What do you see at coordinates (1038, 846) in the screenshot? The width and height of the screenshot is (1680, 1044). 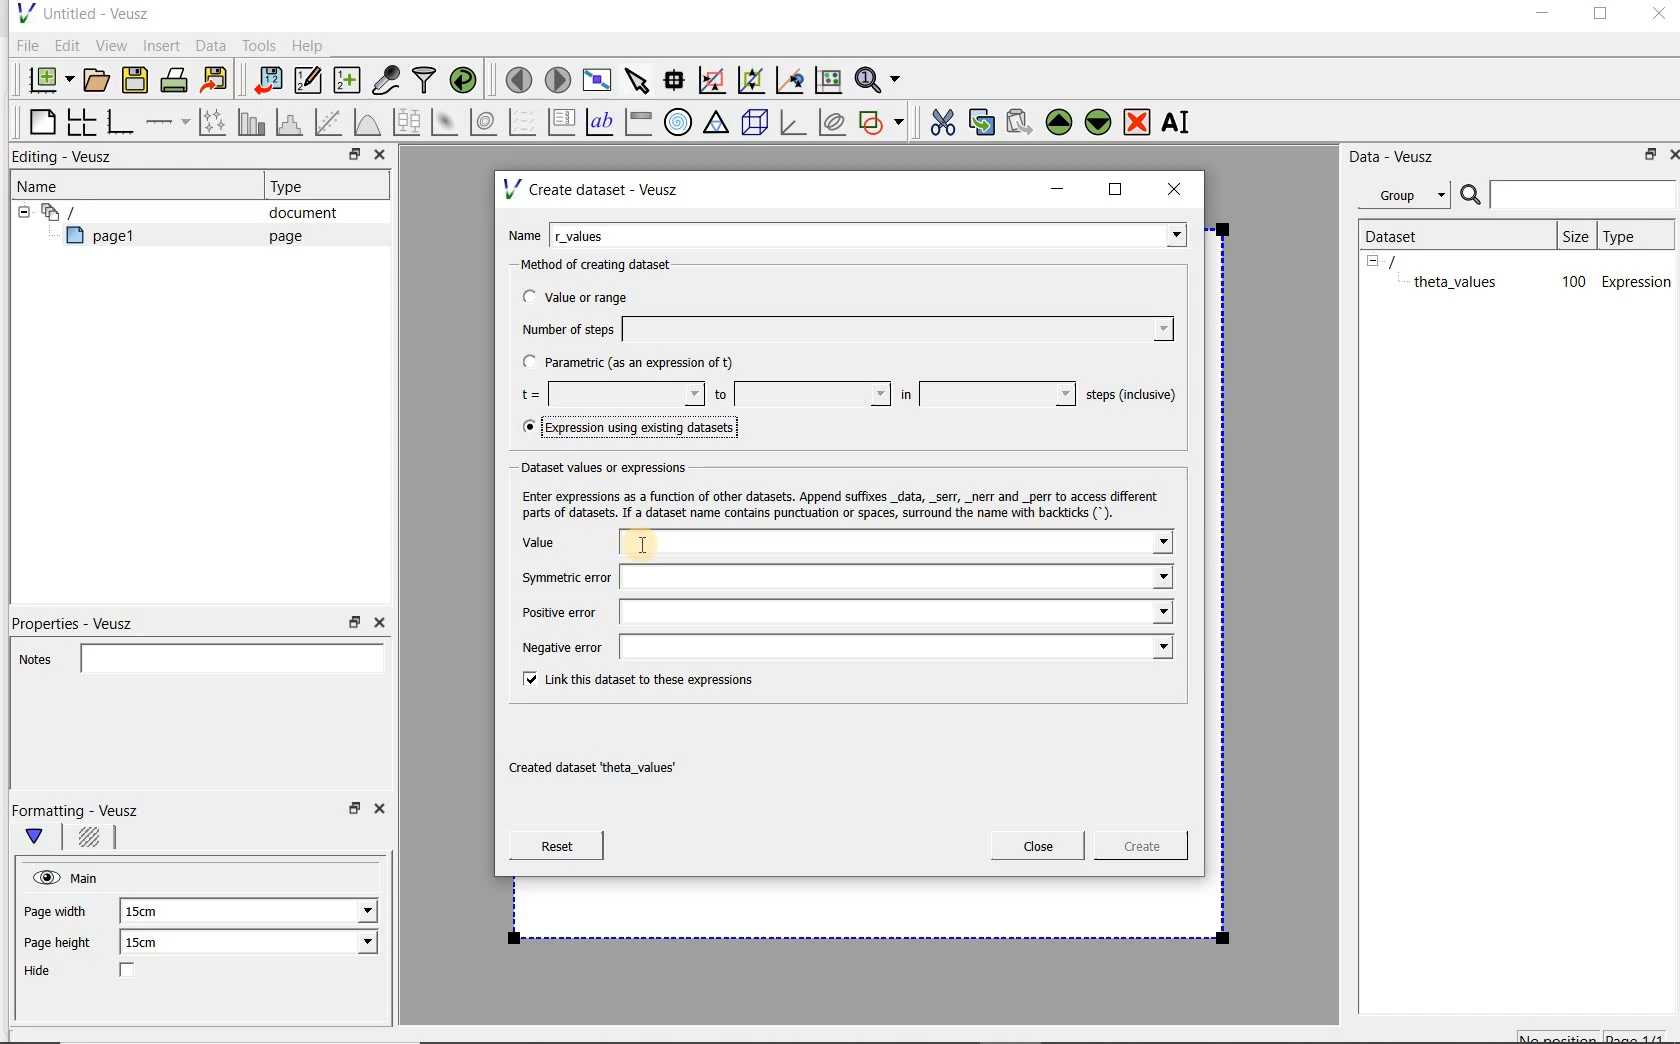 I see `Close` at bounding box center [1038, 846].